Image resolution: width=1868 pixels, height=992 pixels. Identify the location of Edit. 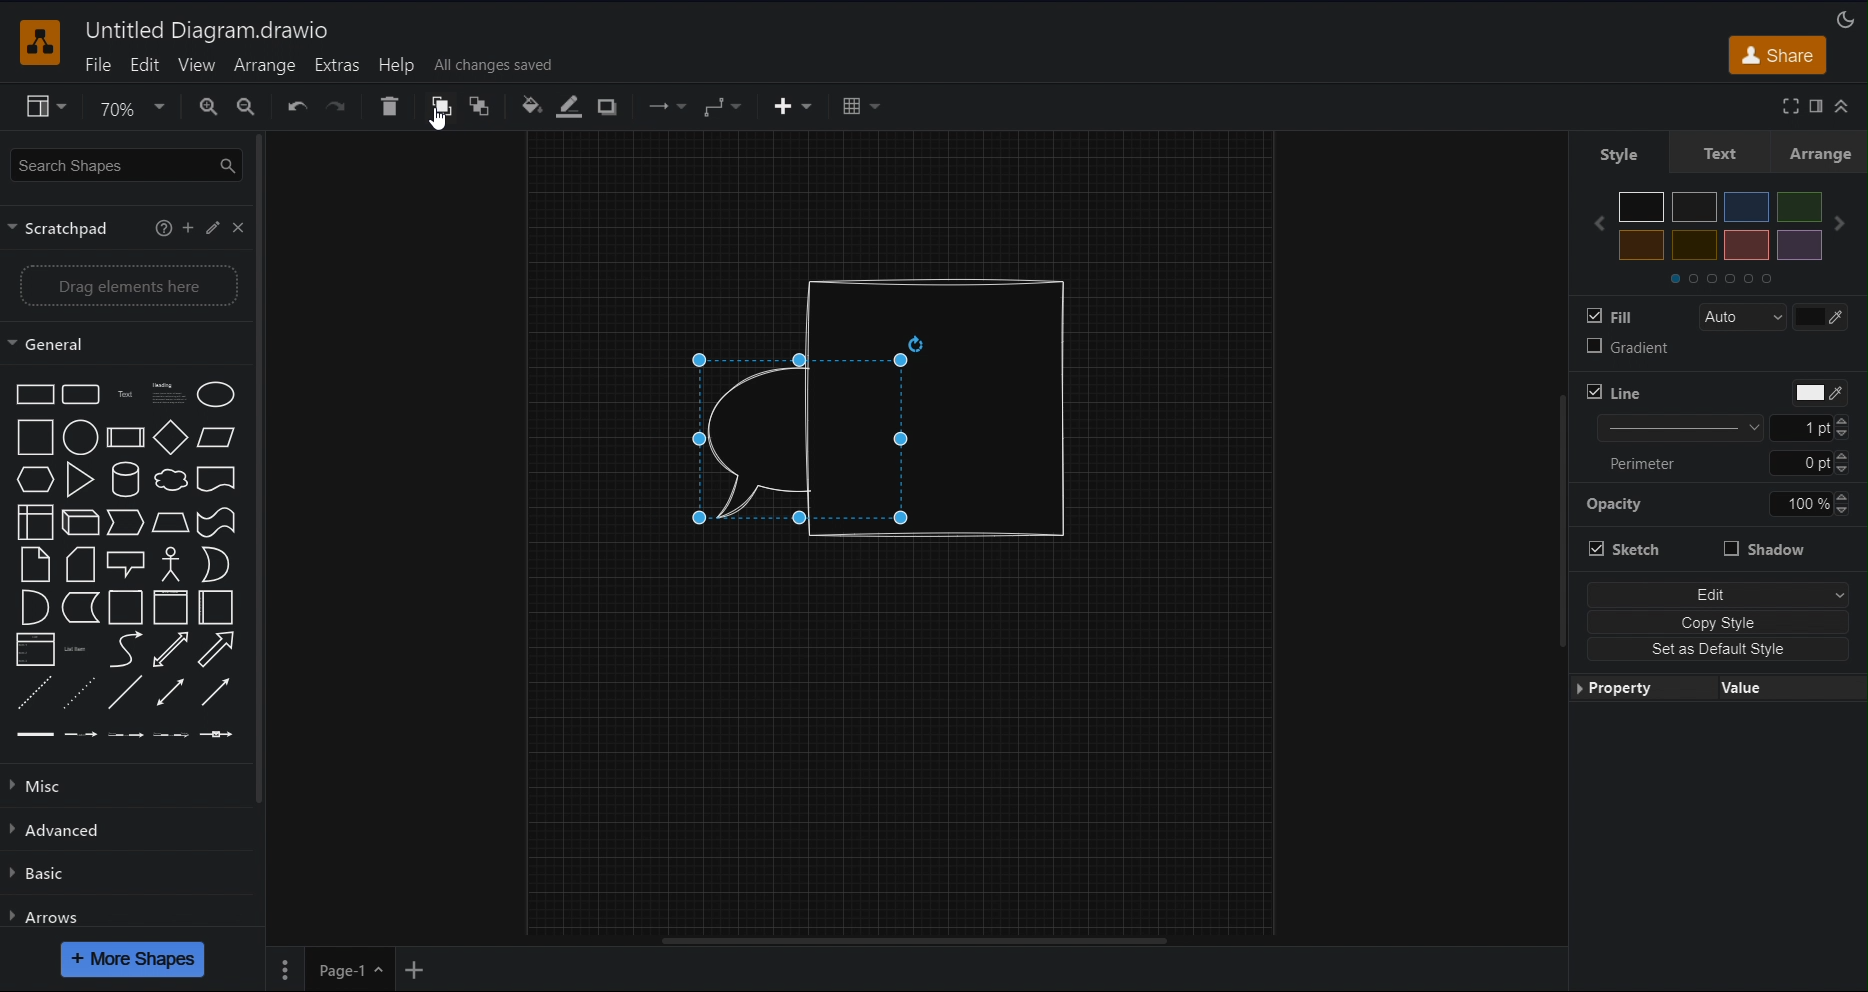
(146, 65).